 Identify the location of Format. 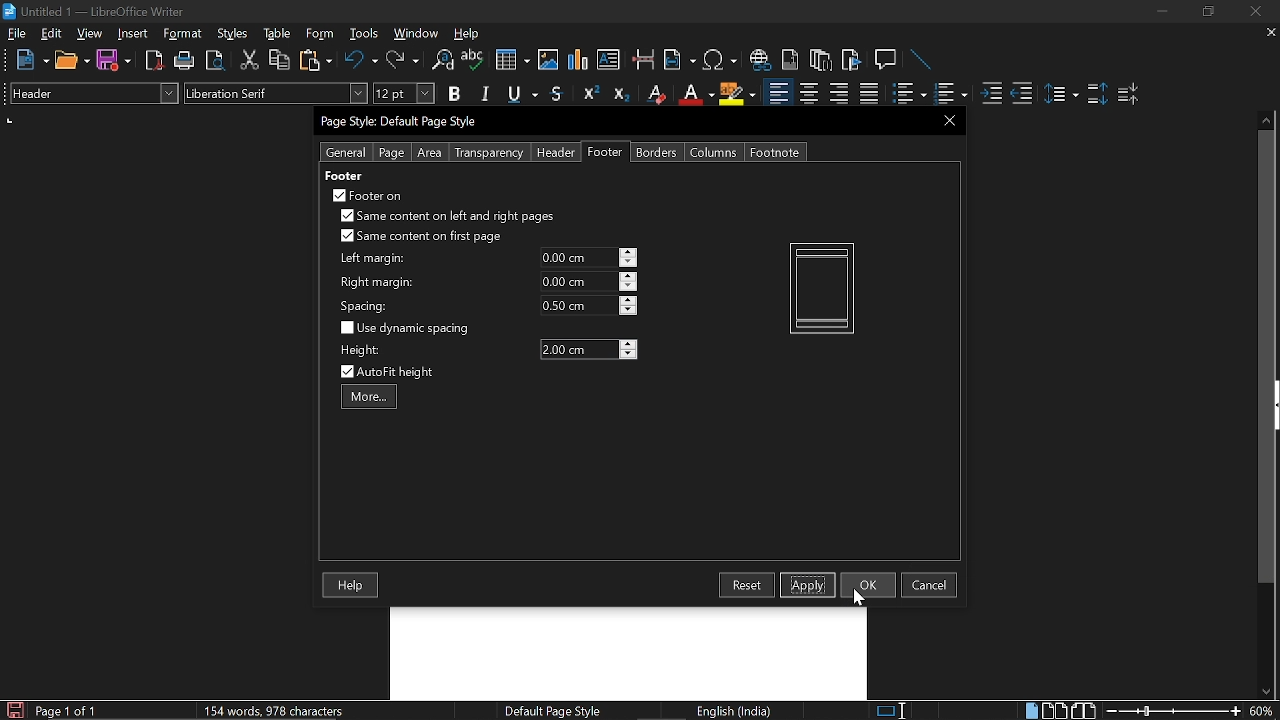
(185, 34).